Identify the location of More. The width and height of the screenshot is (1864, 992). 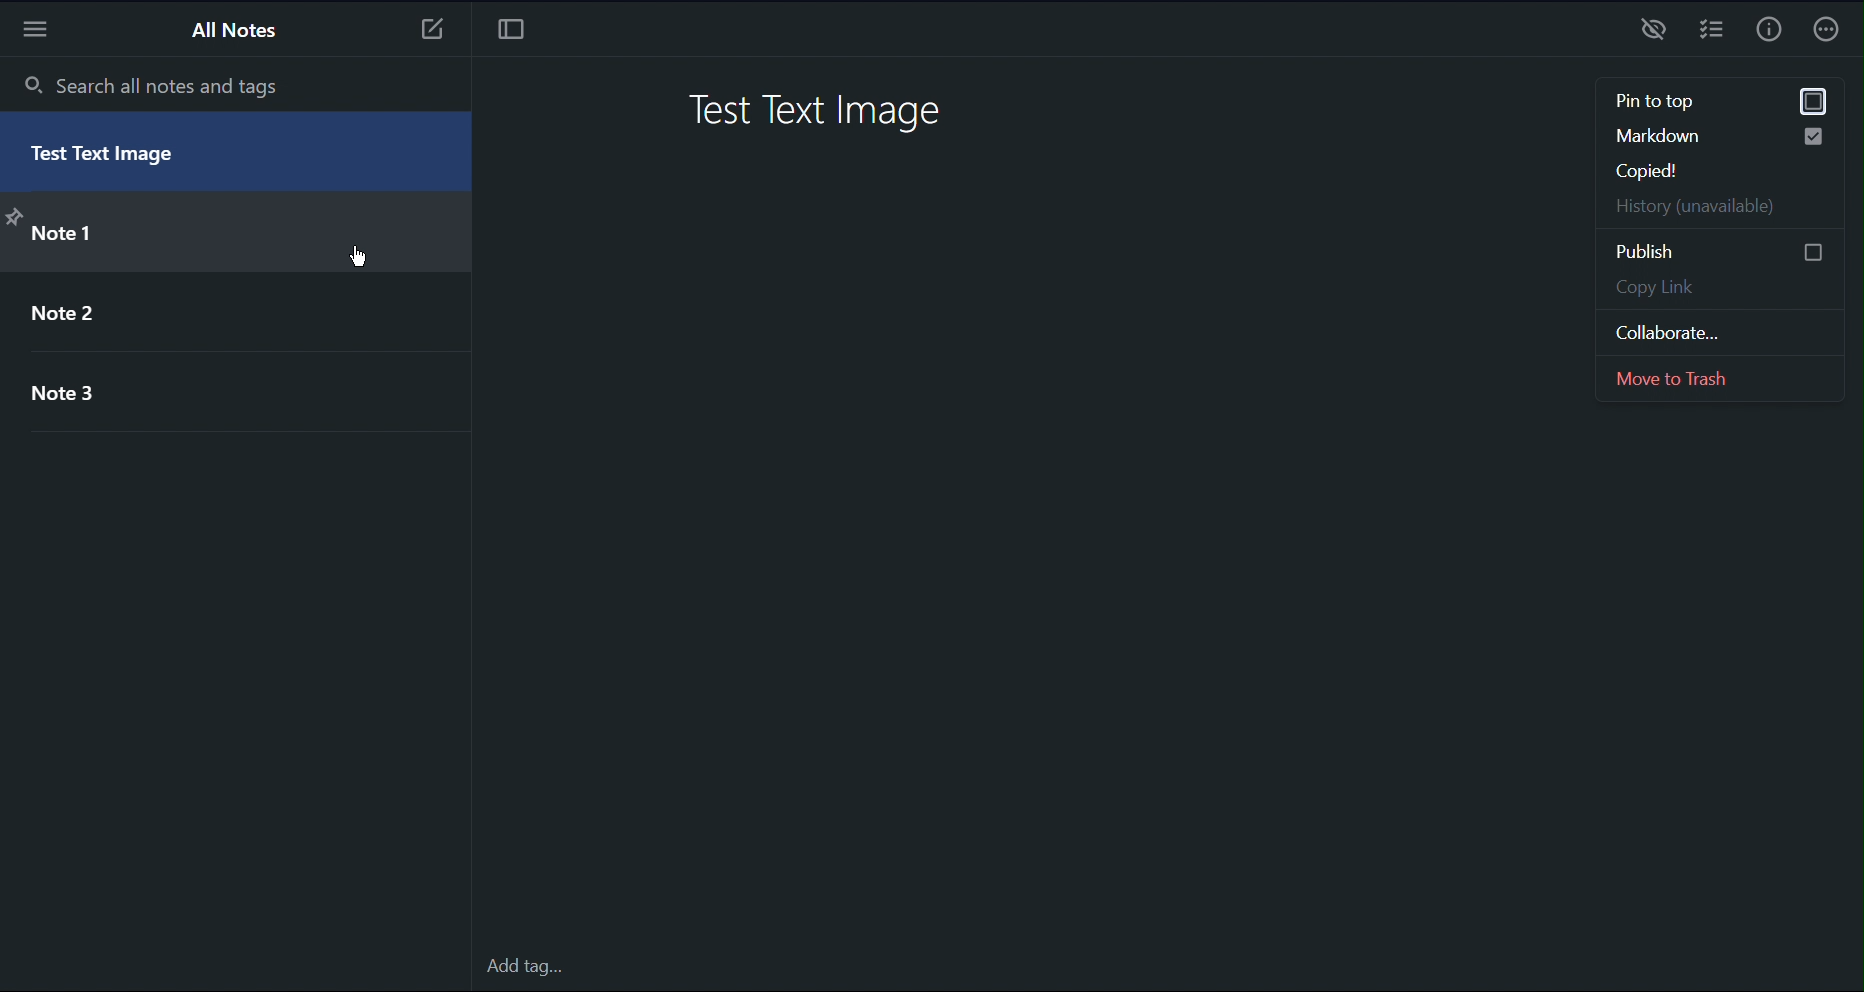
(1827, 30).